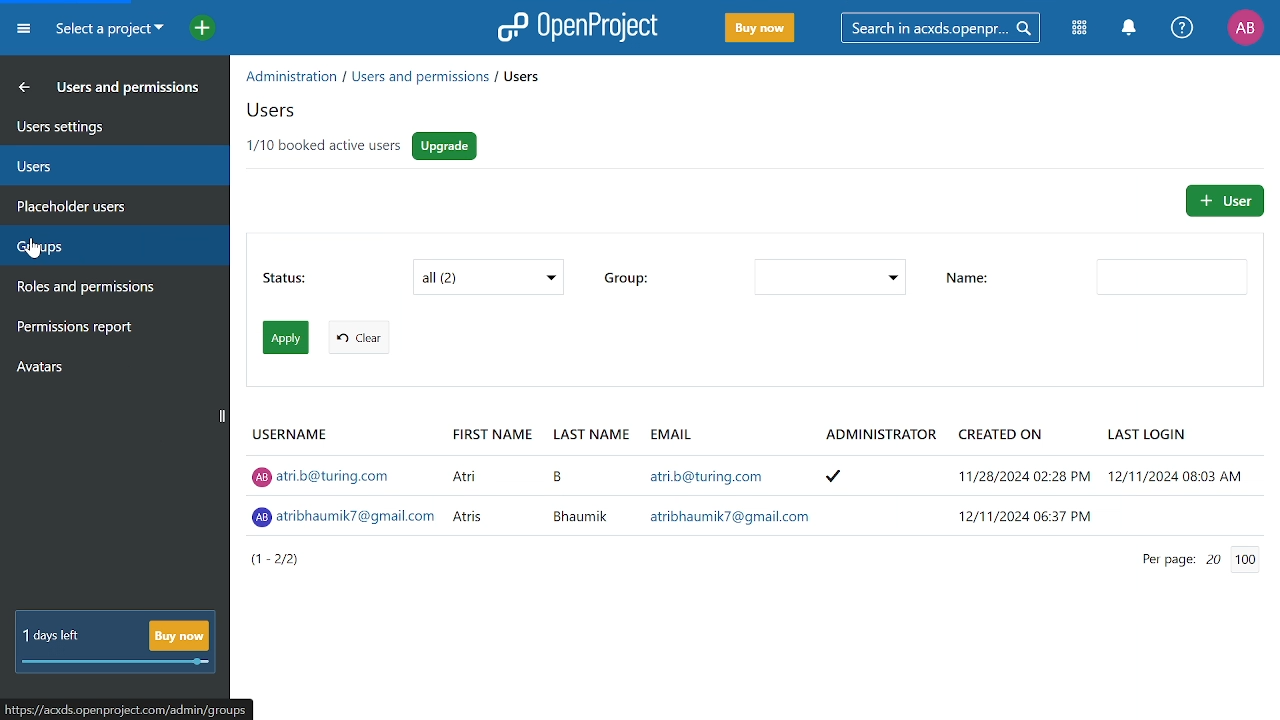 This screenshot has width=1280, height=720. I want to click on Users and permissoins, so click(130, 91).